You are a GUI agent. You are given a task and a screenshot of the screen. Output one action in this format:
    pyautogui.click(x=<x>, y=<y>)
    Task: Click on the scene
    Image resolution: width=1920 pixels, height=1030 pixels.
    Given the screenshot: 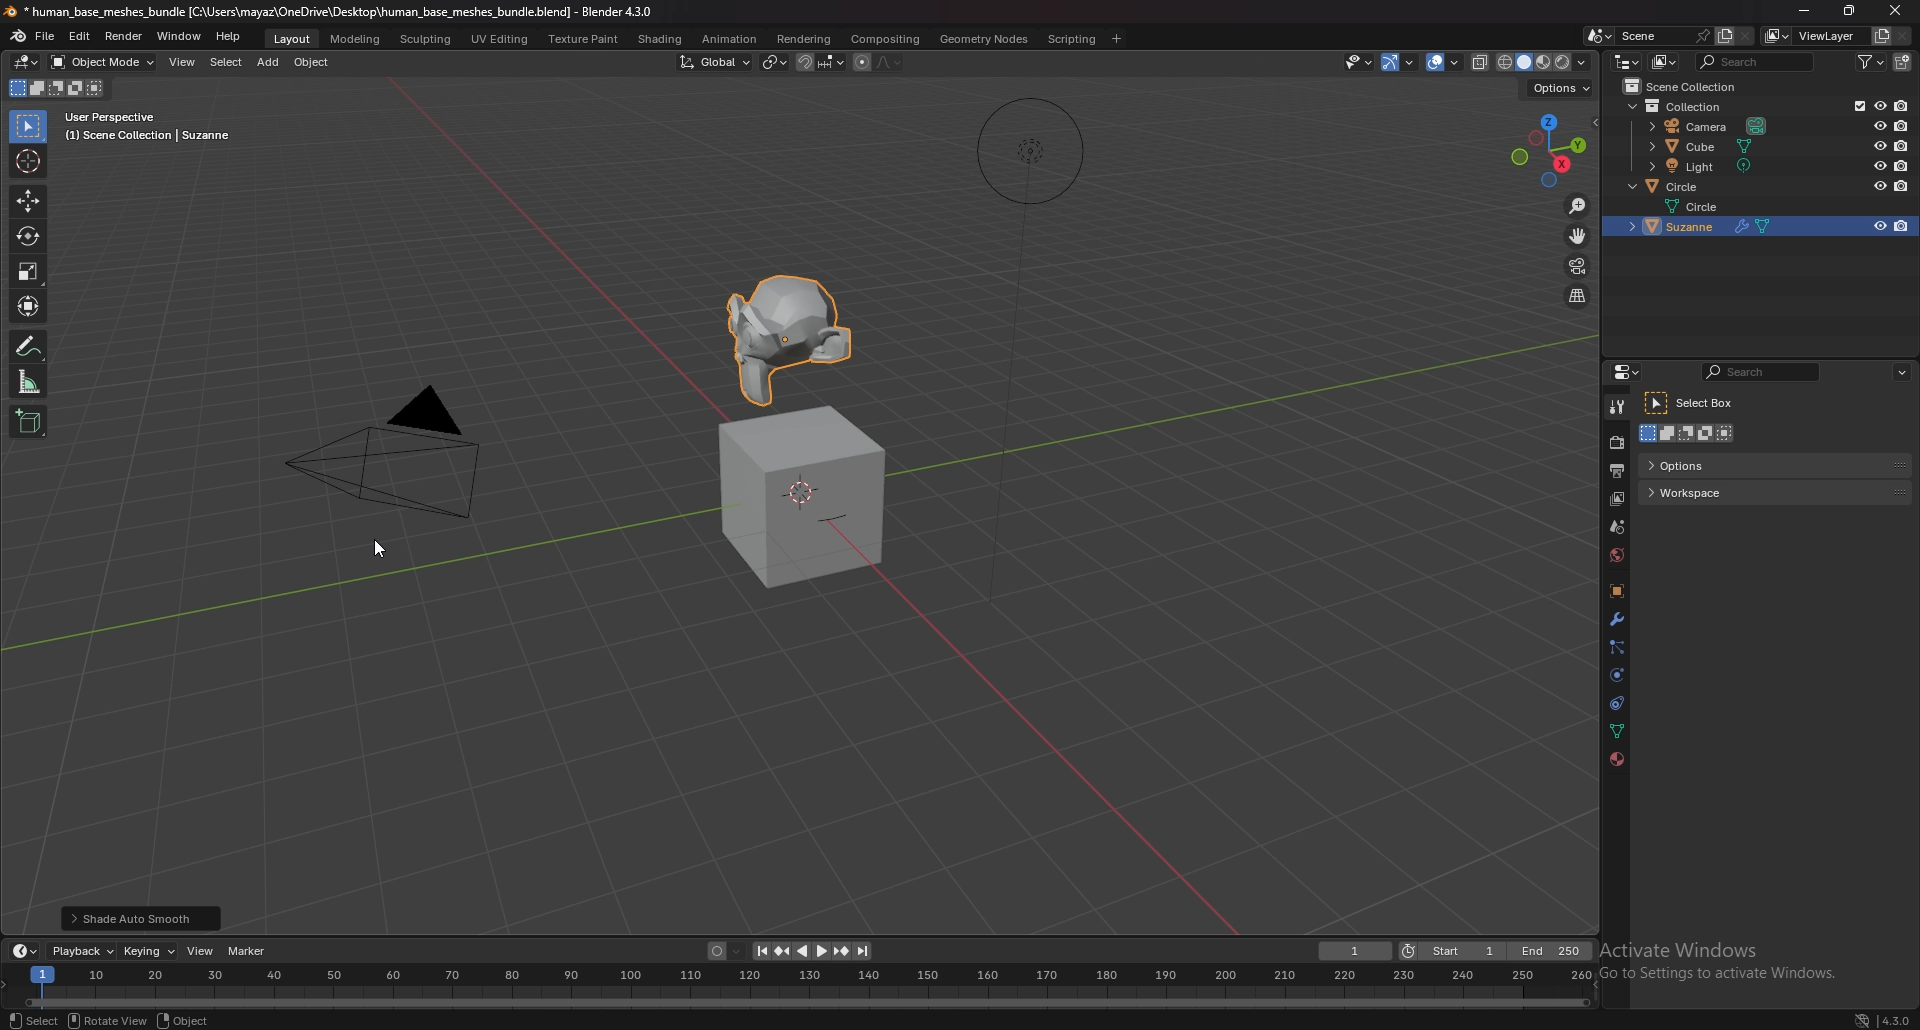 What is the action you would take?
    pyautogui.click(x=1646, y=35)
    